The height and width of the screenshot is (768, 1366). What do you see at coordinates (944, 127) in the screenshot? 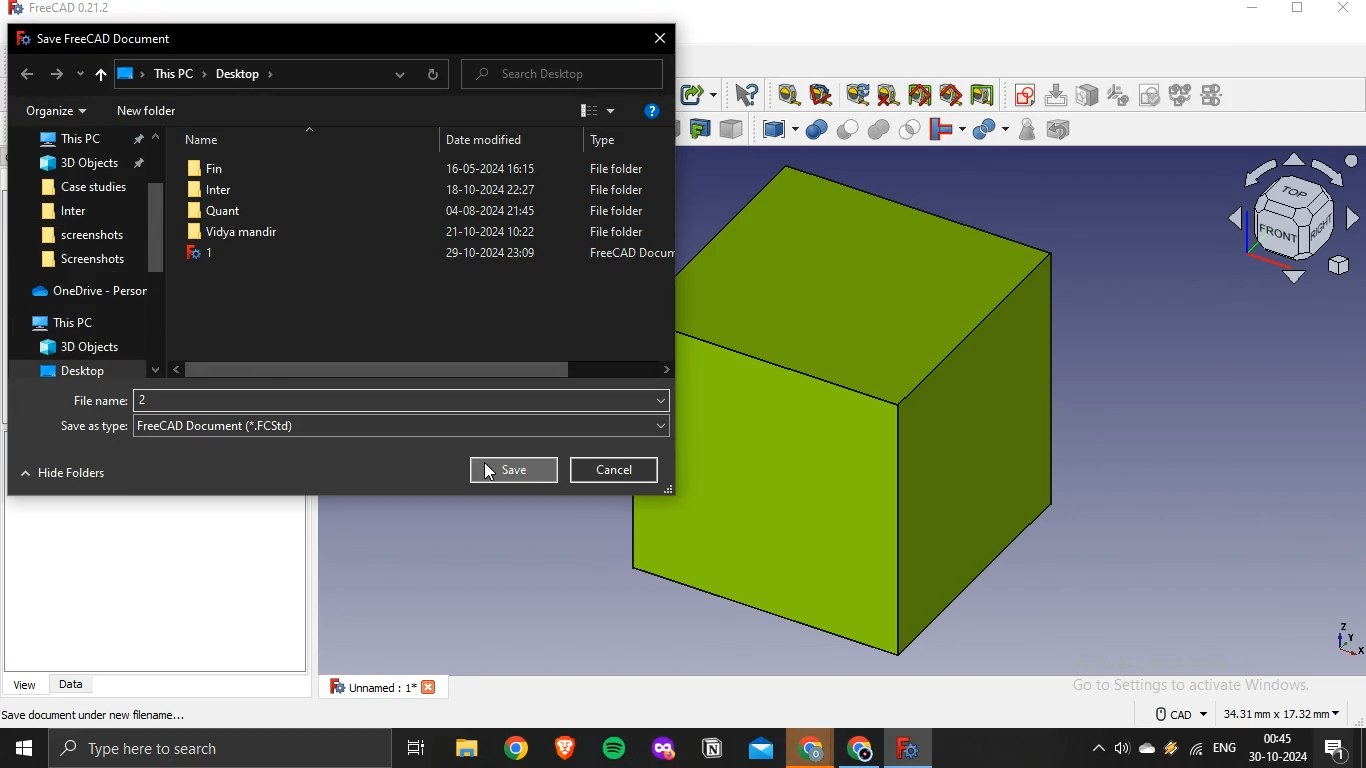
I see `join objects` at bounding box center [944, 127].